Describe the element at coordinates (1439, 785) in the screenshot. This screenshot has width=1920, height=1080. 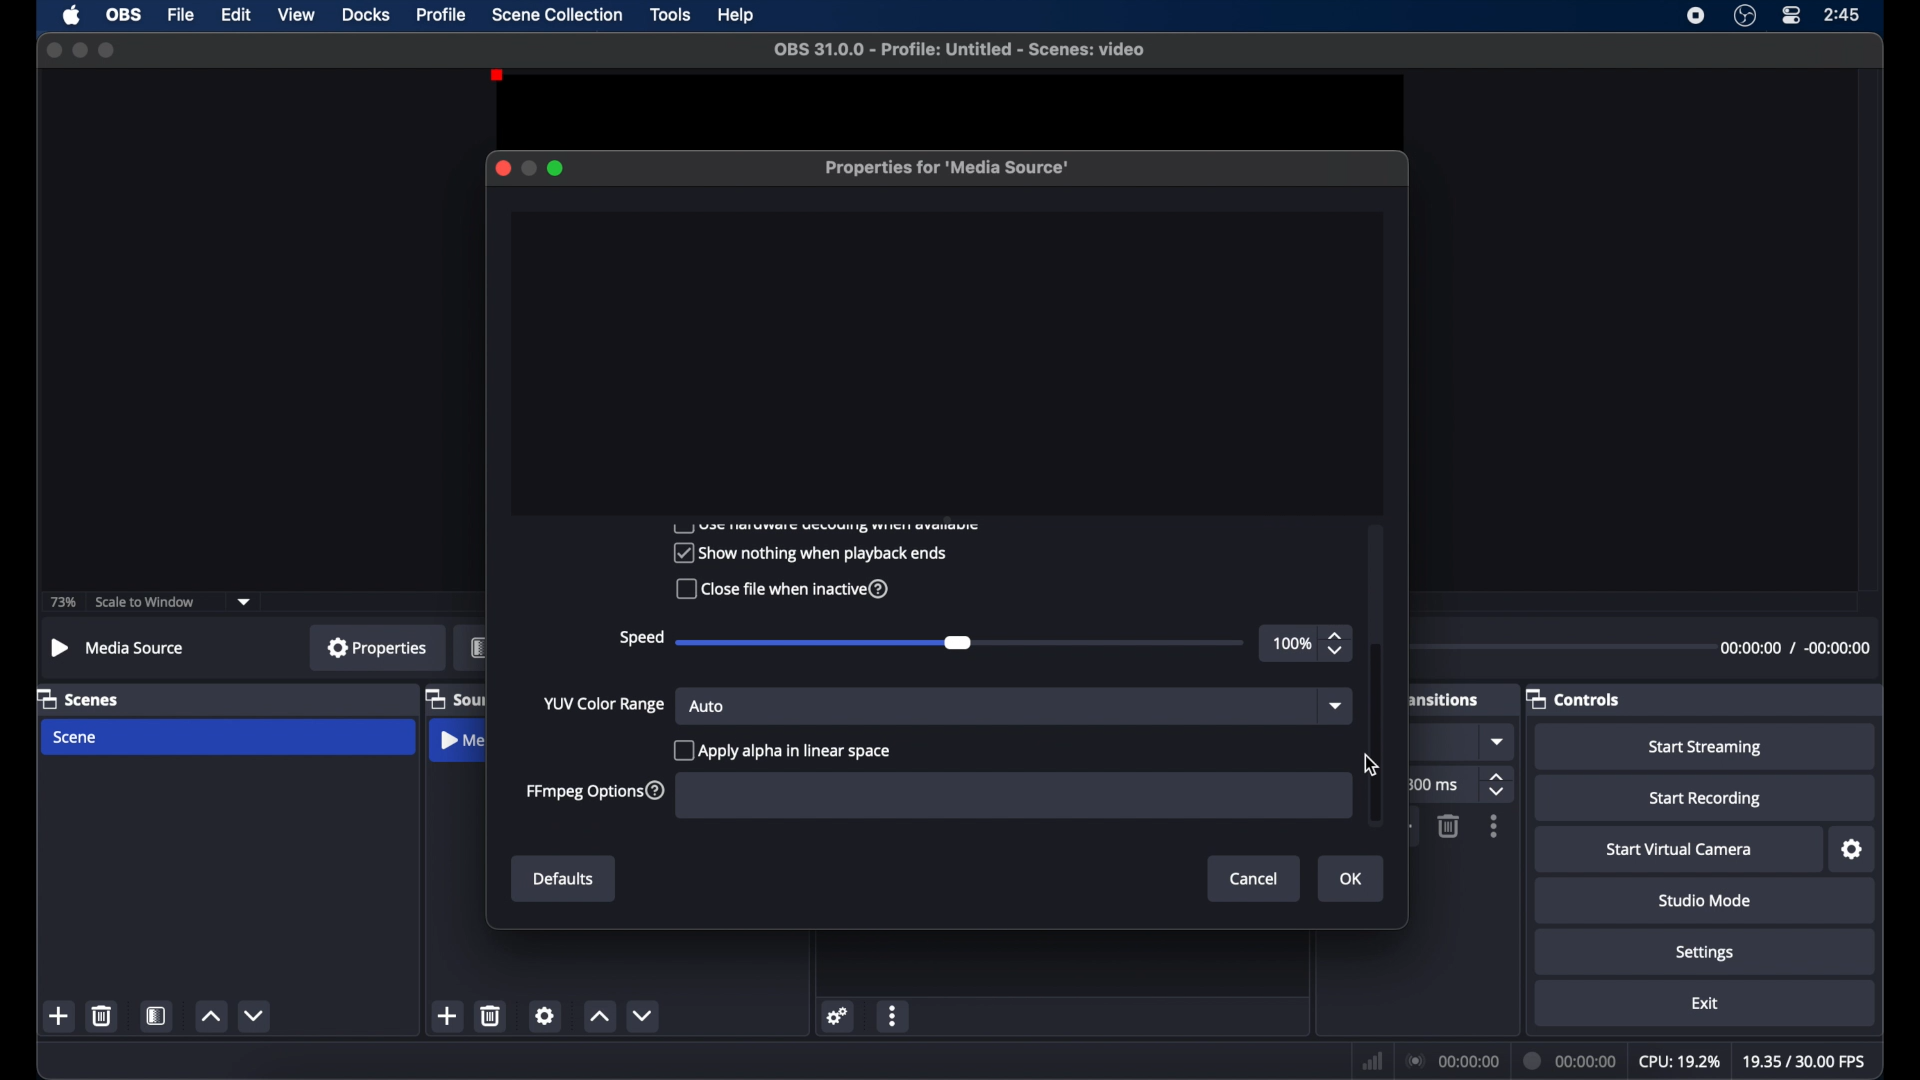
I see `ms` at that location.